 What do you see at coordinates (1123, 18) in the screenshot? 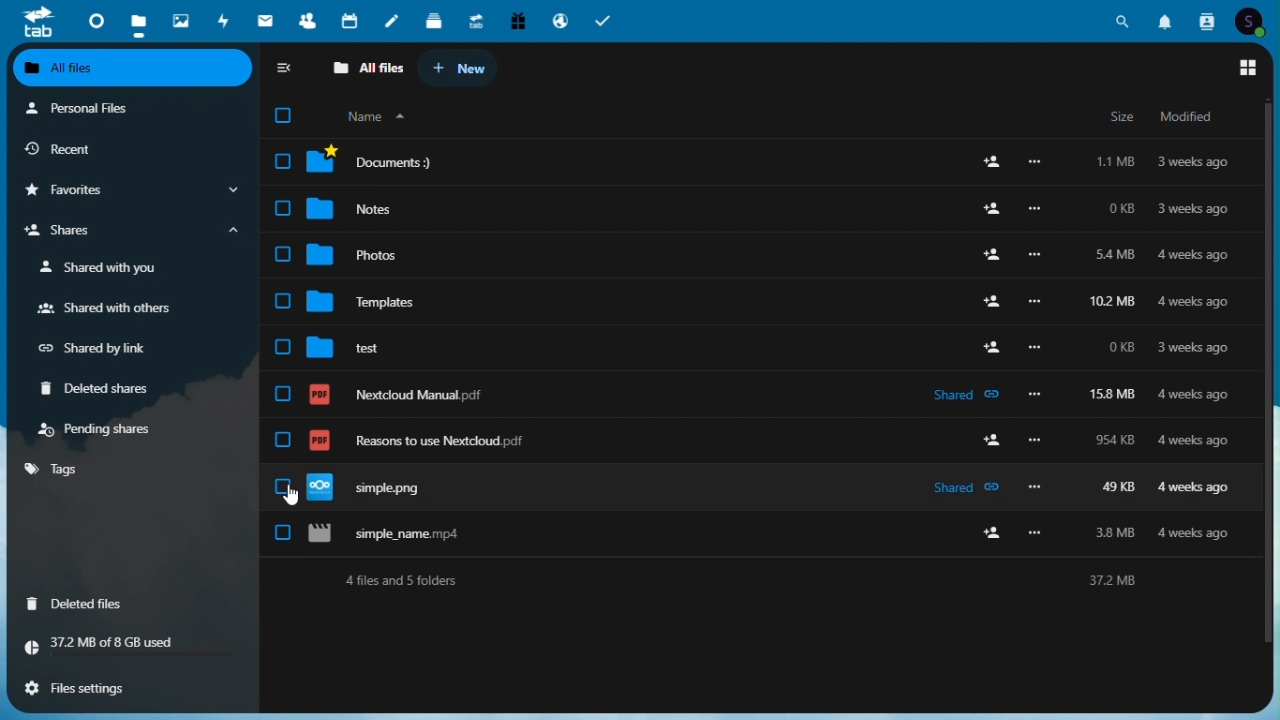
I see `Search ` at bounding box center [1123, 18].